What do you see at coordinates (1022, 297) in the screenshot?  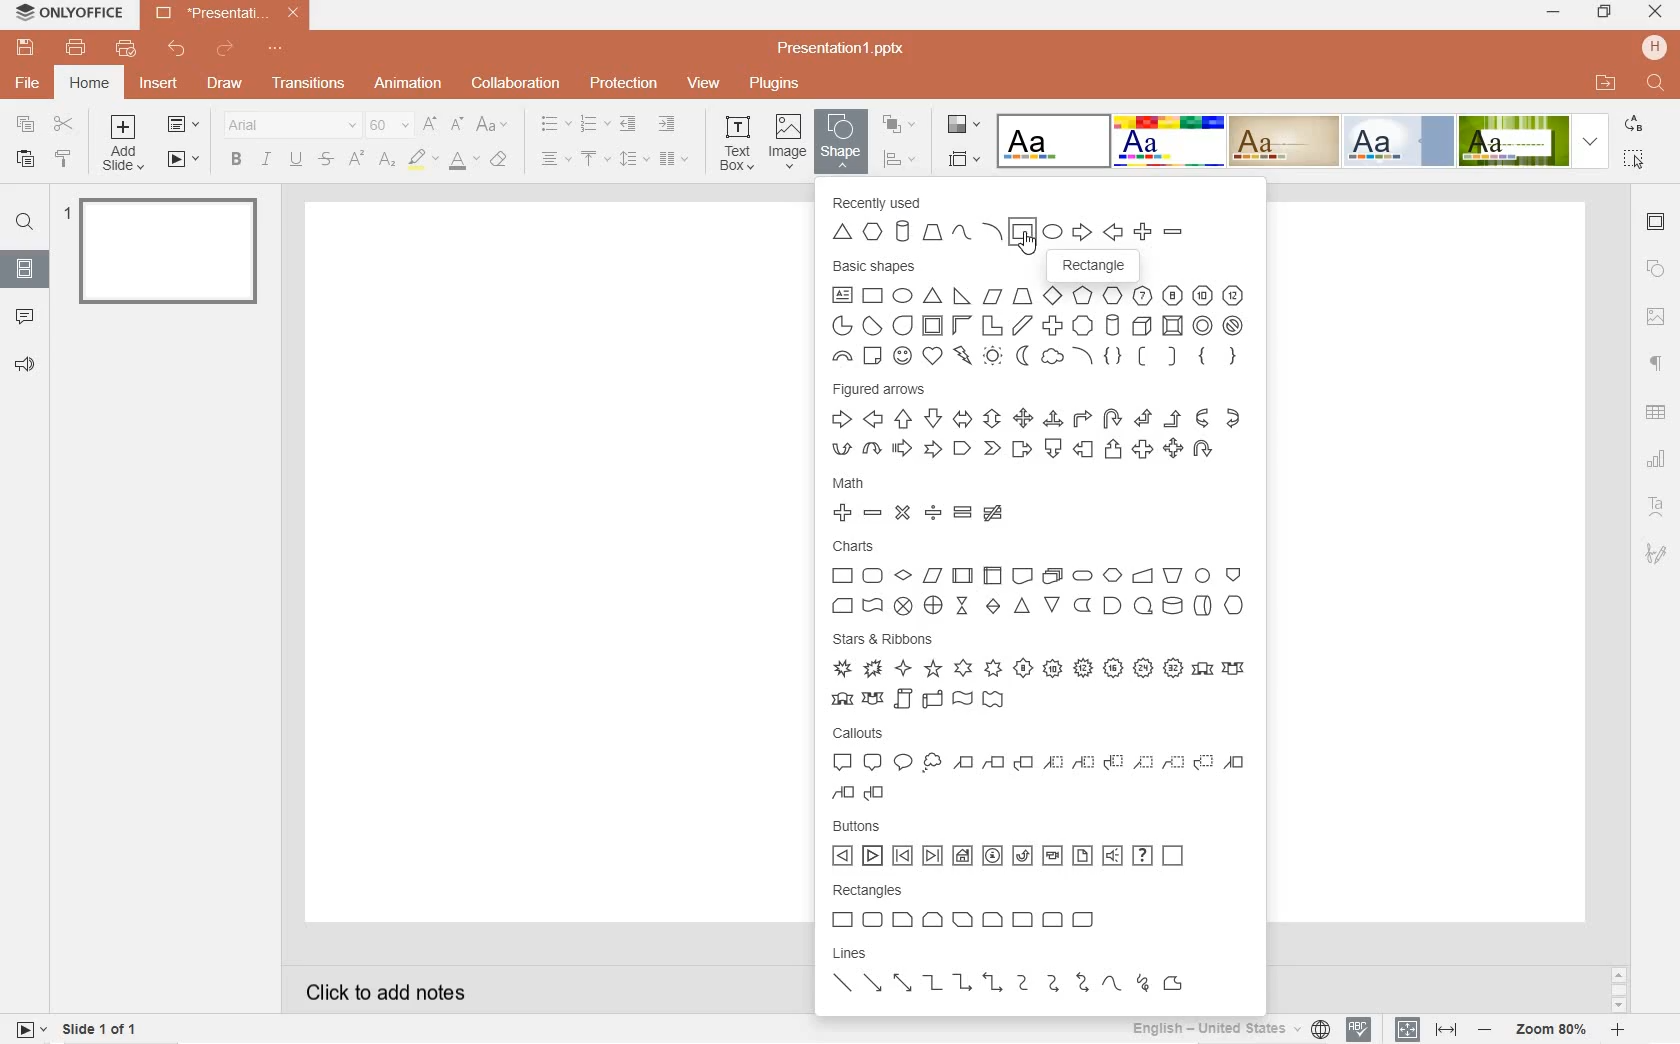 I see `Trapezium` at bounding box center [1022, 297].